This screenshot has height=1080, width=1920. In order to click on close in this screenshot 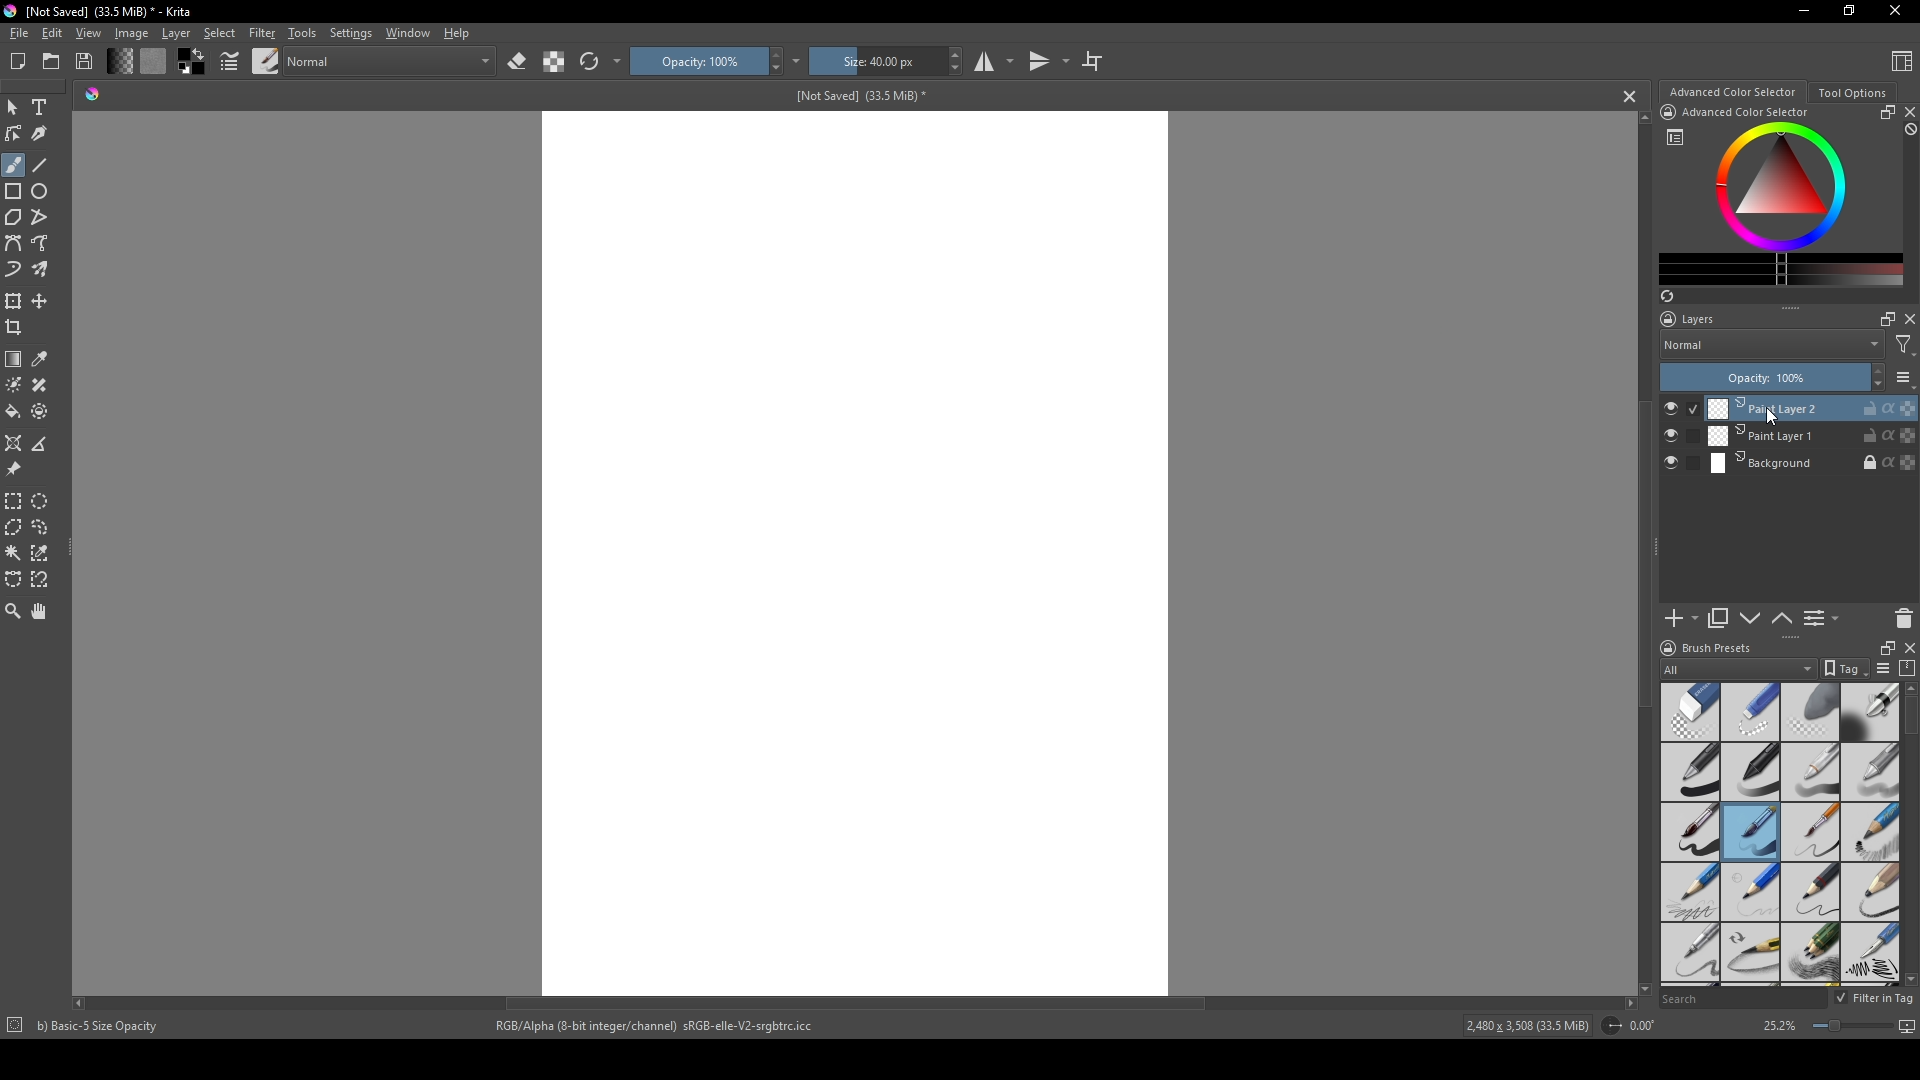, I will do `click(1908, 647)`.